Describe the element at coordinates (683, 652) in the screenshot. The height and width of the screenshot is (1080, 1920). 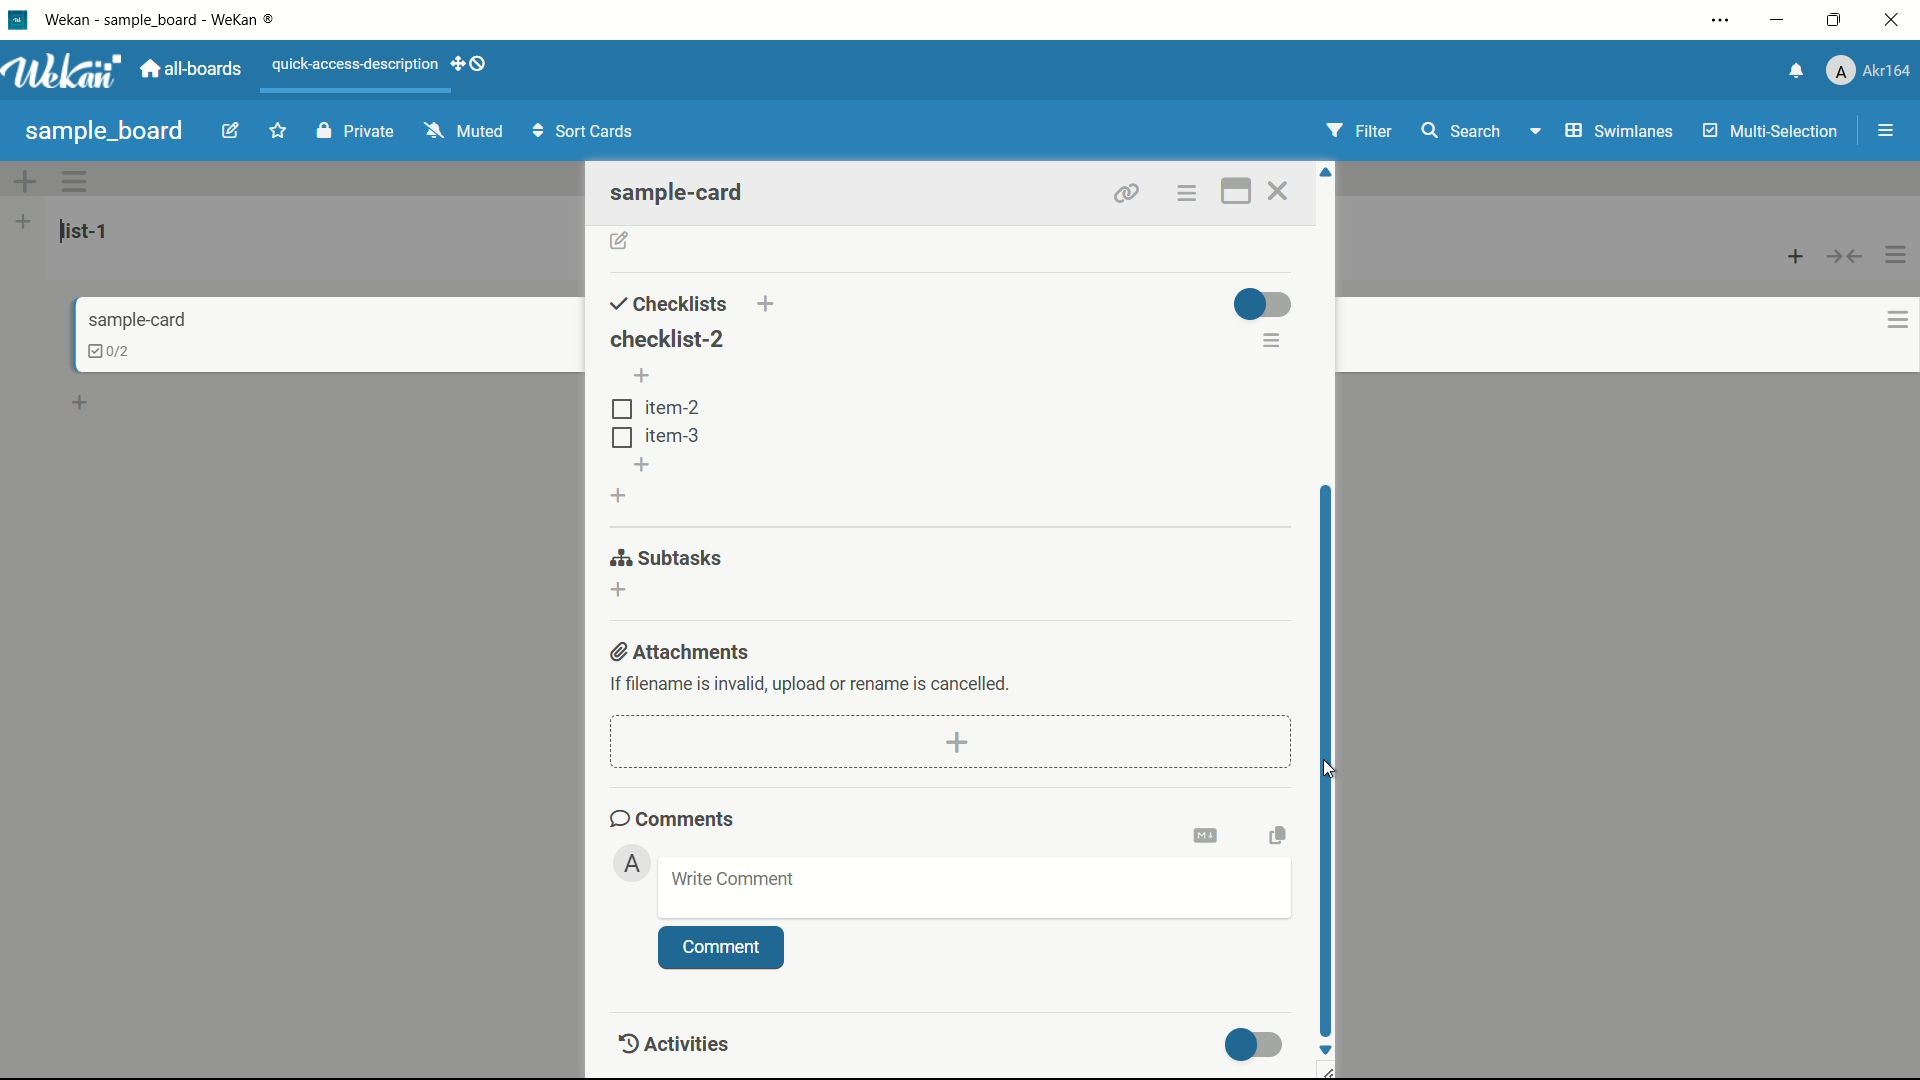
I see `attachments` at that location.